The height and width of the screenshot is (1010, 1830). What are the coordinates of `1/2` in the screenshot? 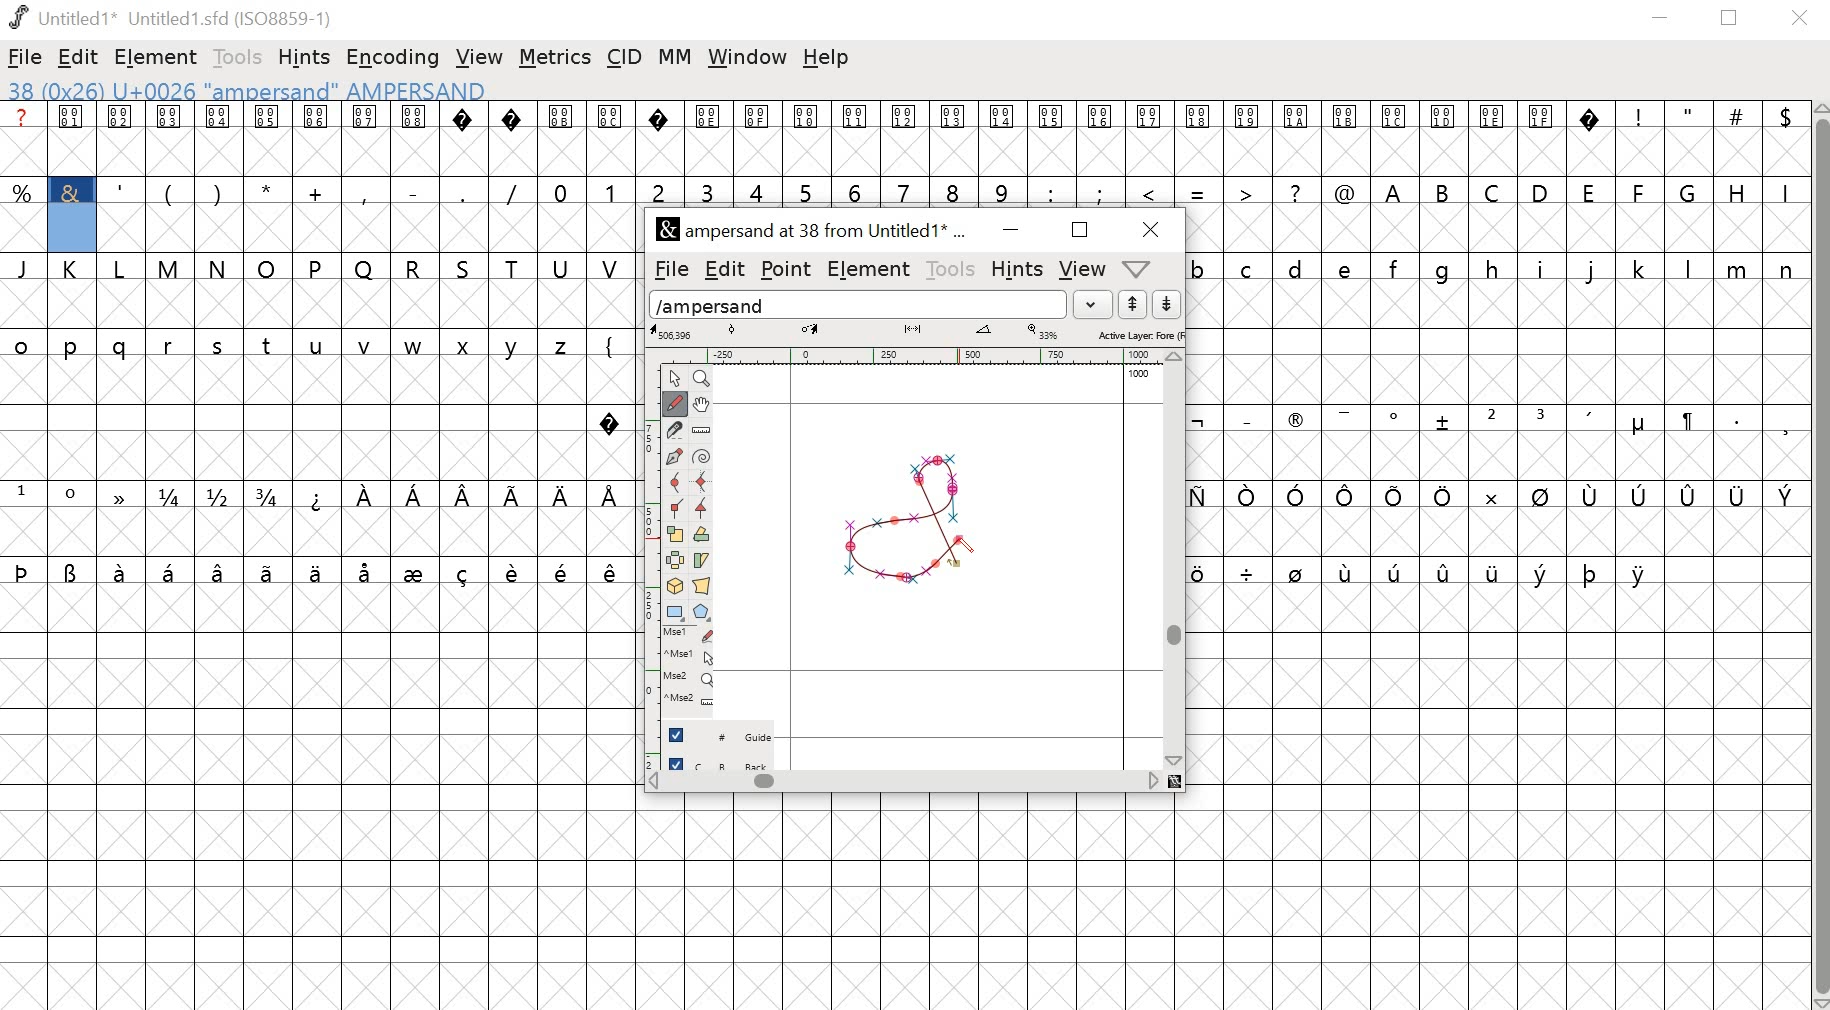 It's located at (221, 496).